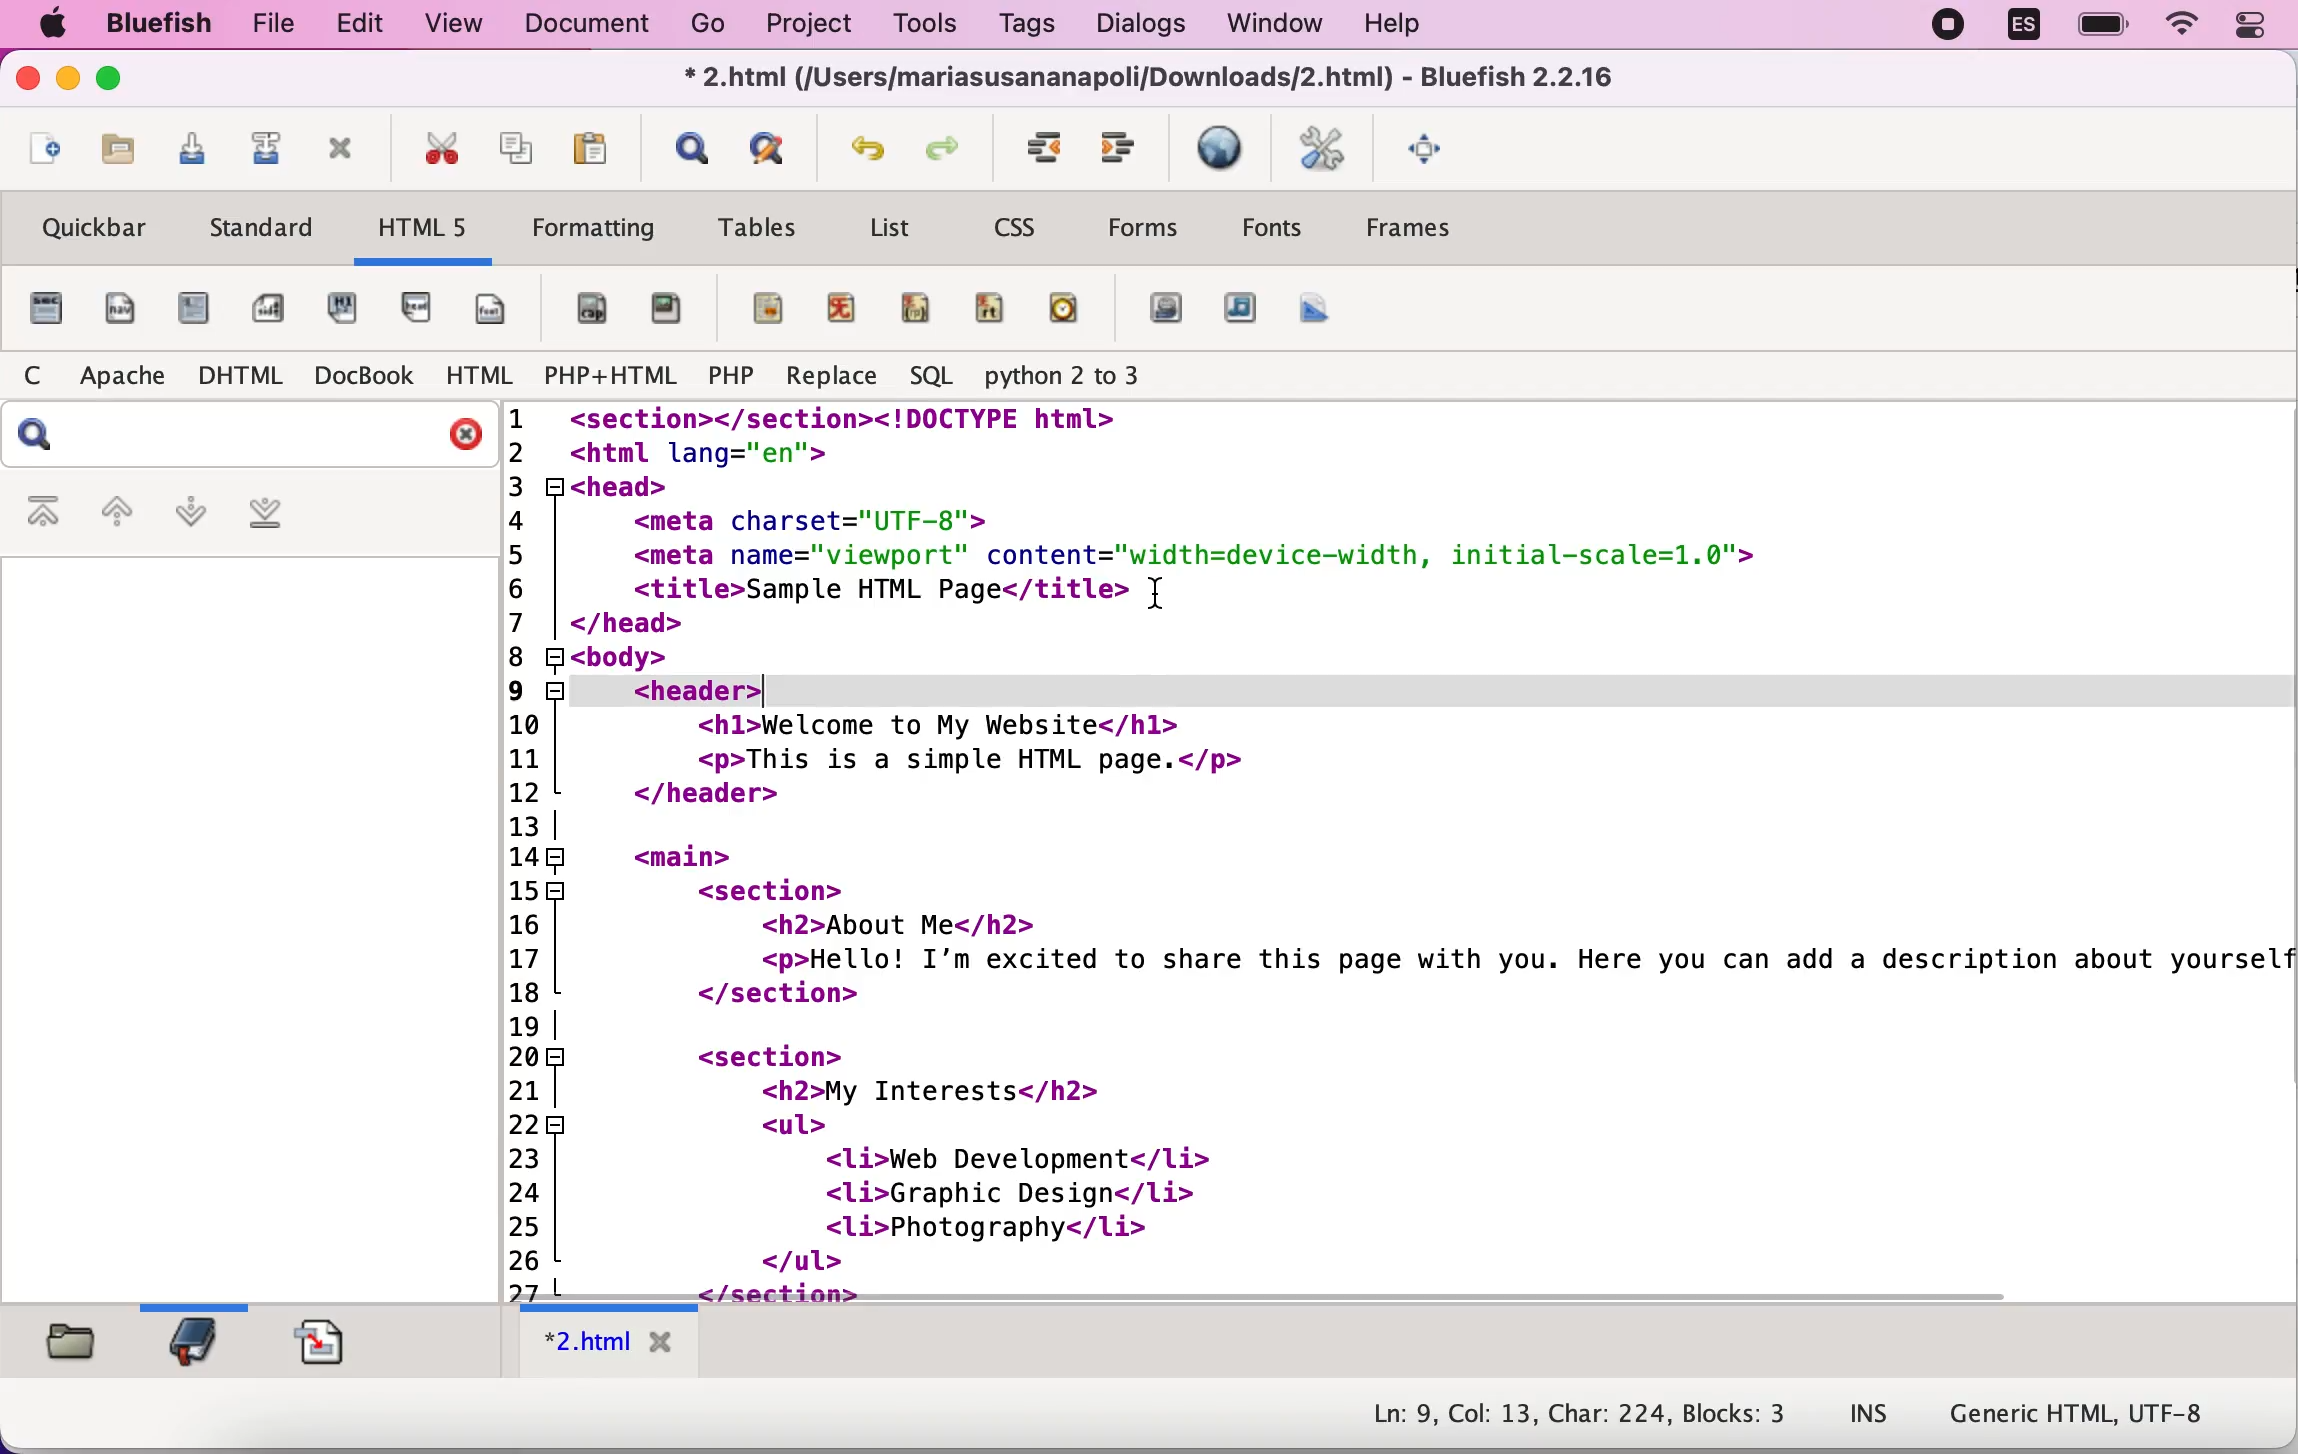 This screenshot has height=1454, width=2298. What do you see at coordinates (1123, 150) in the screenshot?
I see `indent` at bounding box center [1123, 150].